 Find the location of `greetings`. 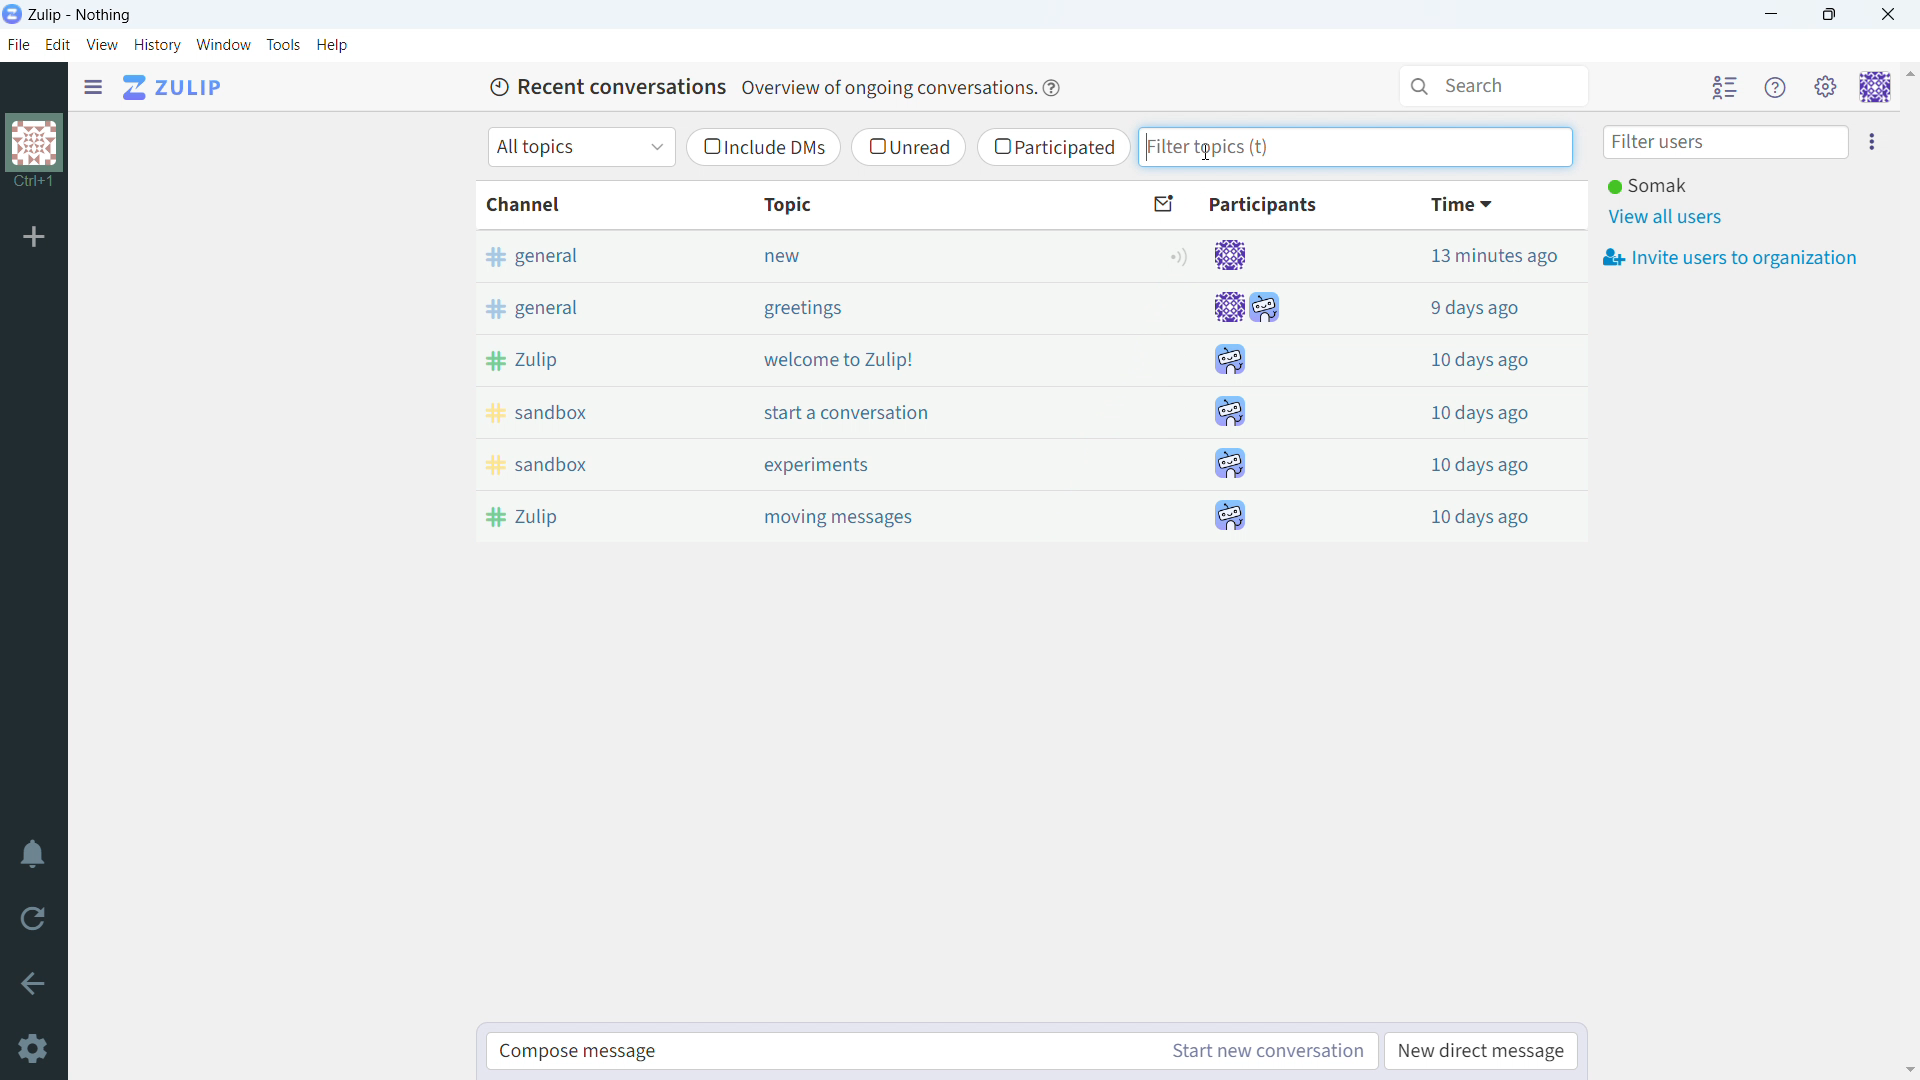

greetings is located at coordinates (915, 308).